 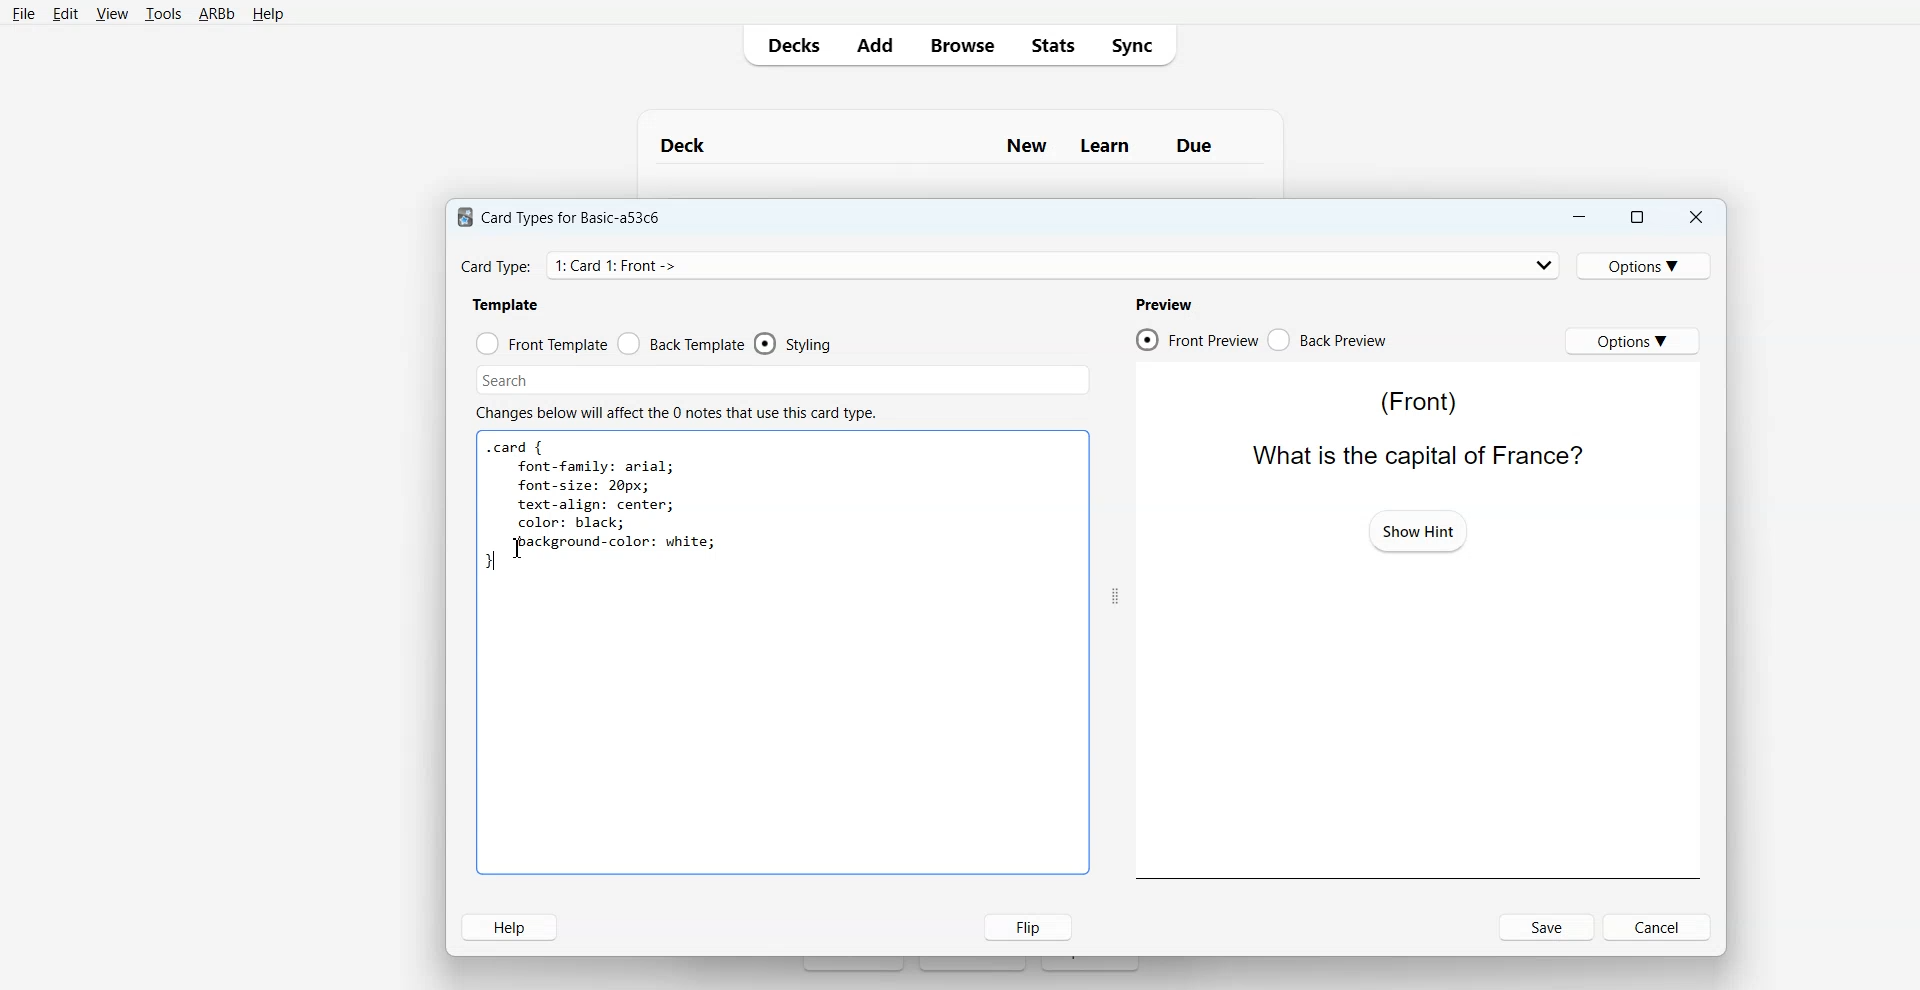 What do you see at coordinates (795, 344) in the screenshot?
I see `Styling` at bounding box center [795, 344].